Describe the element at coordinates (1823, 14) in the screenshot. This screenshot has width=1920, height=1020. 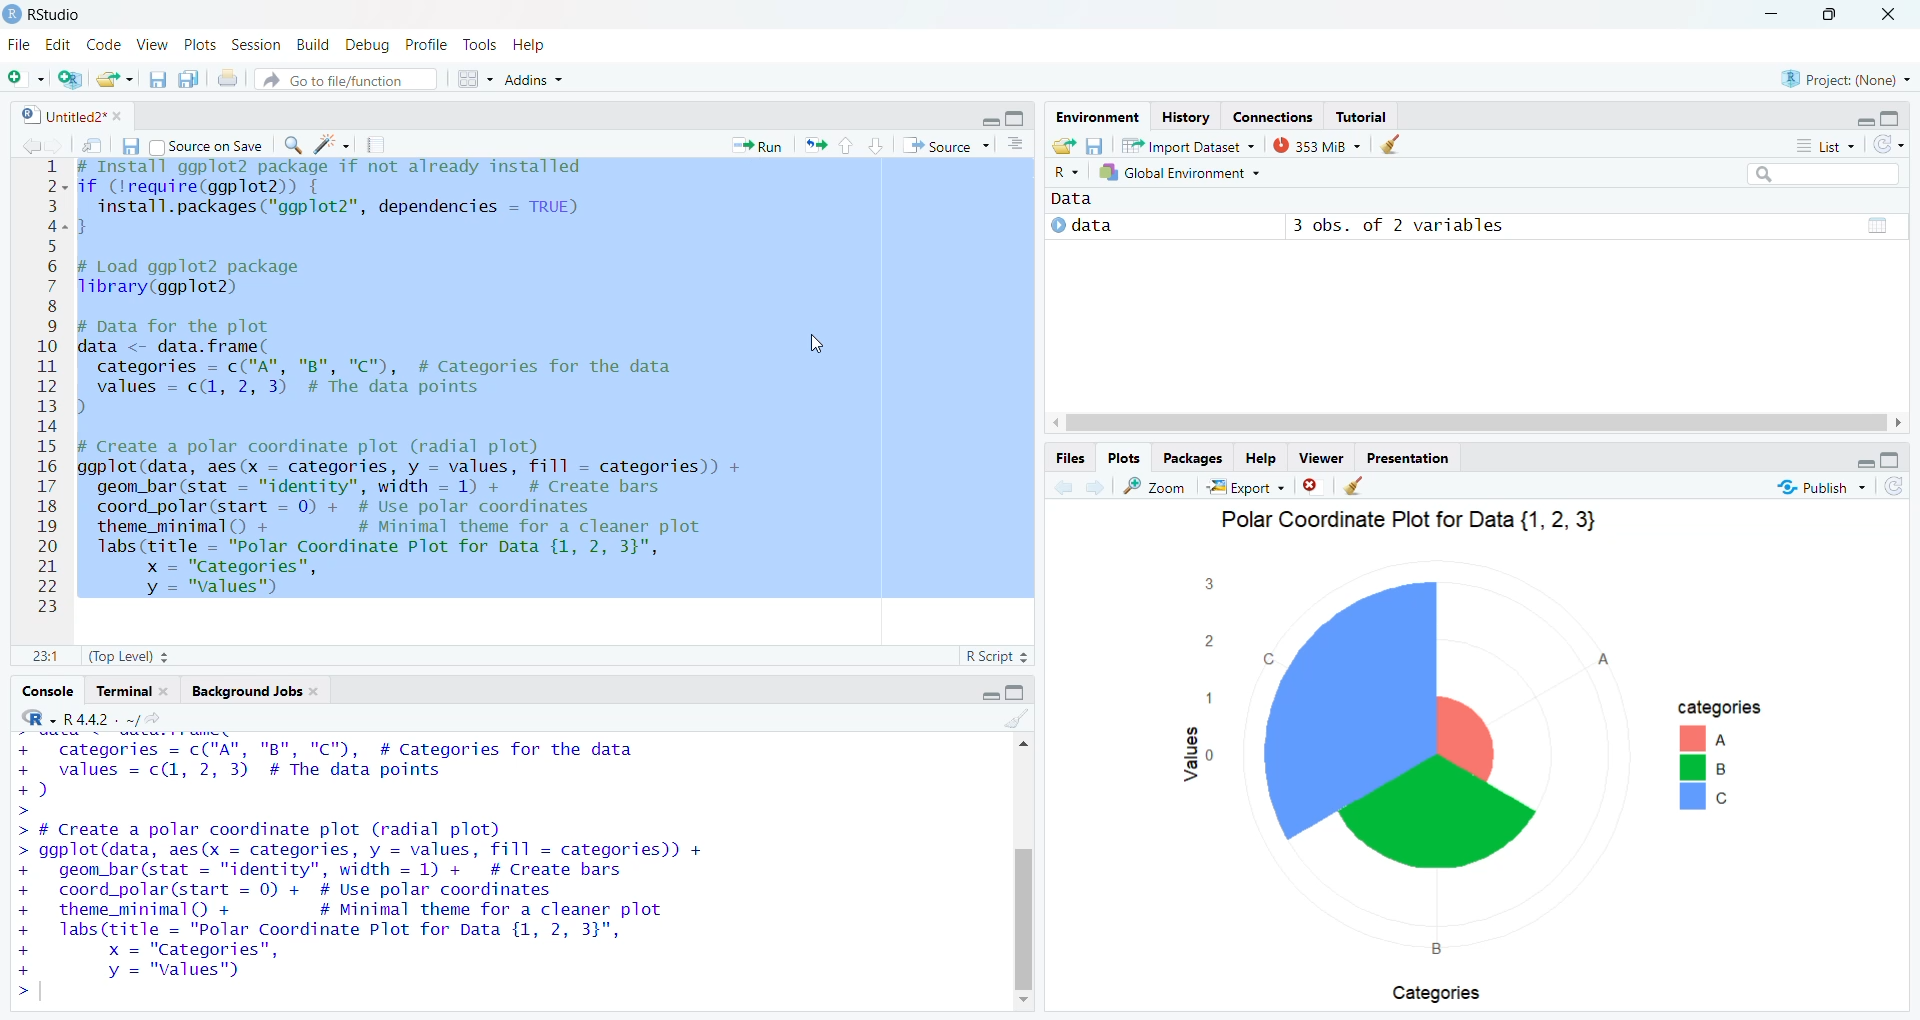
I see `maximize` at that location.